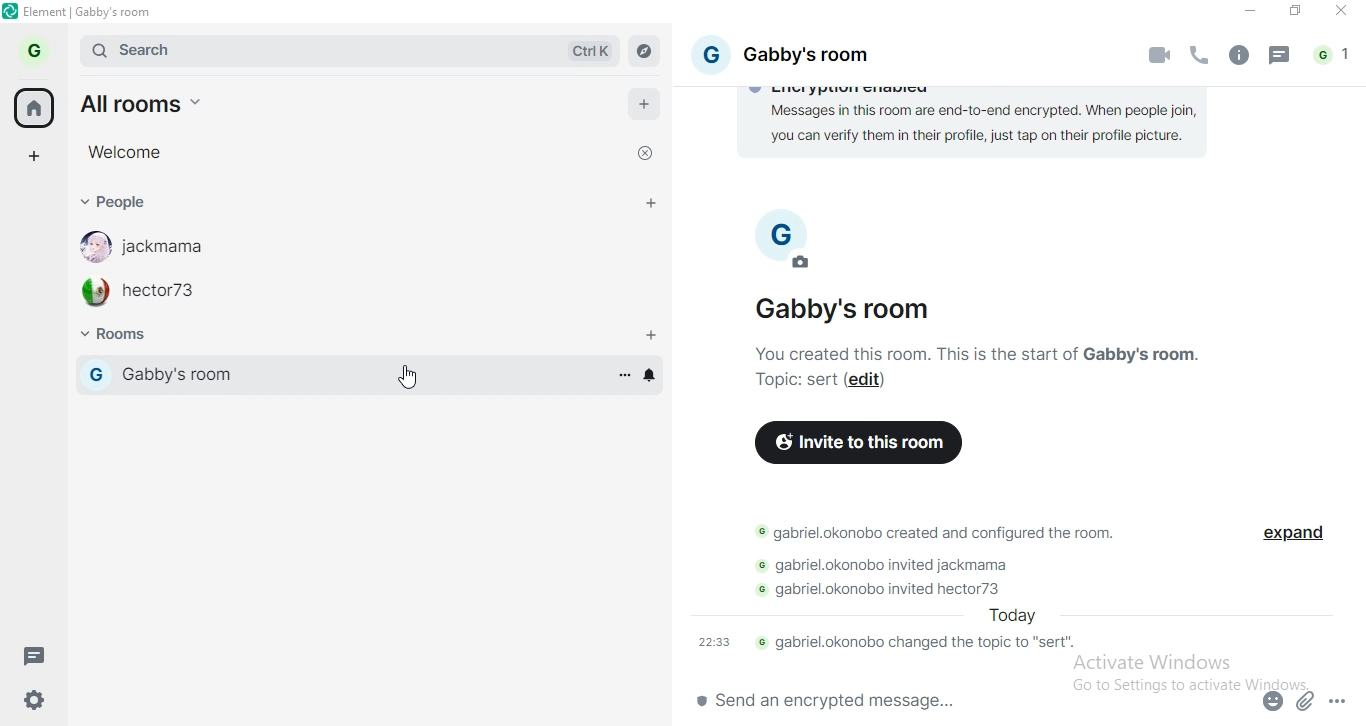  I want to click on jackmama, so click(174, 246).